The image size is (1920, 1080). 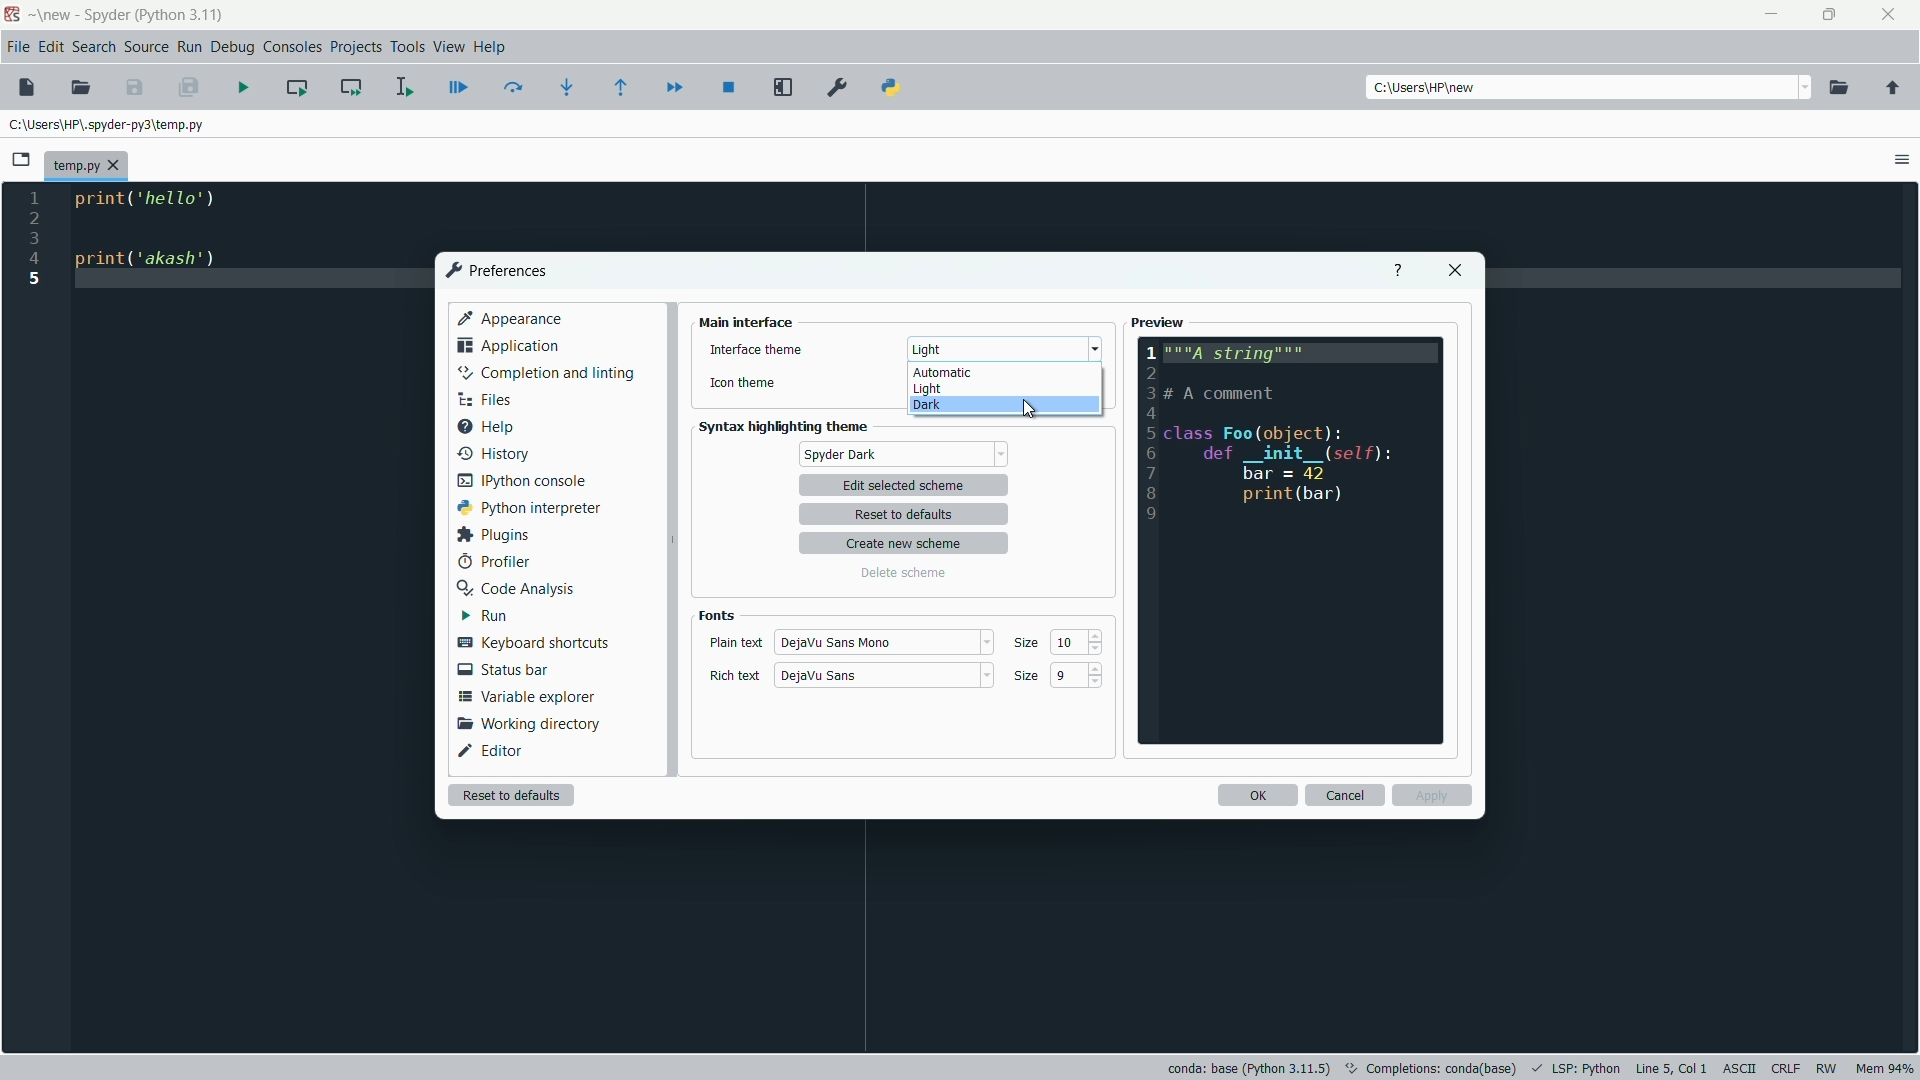 I want to click on history, so click(x=491, y=451).